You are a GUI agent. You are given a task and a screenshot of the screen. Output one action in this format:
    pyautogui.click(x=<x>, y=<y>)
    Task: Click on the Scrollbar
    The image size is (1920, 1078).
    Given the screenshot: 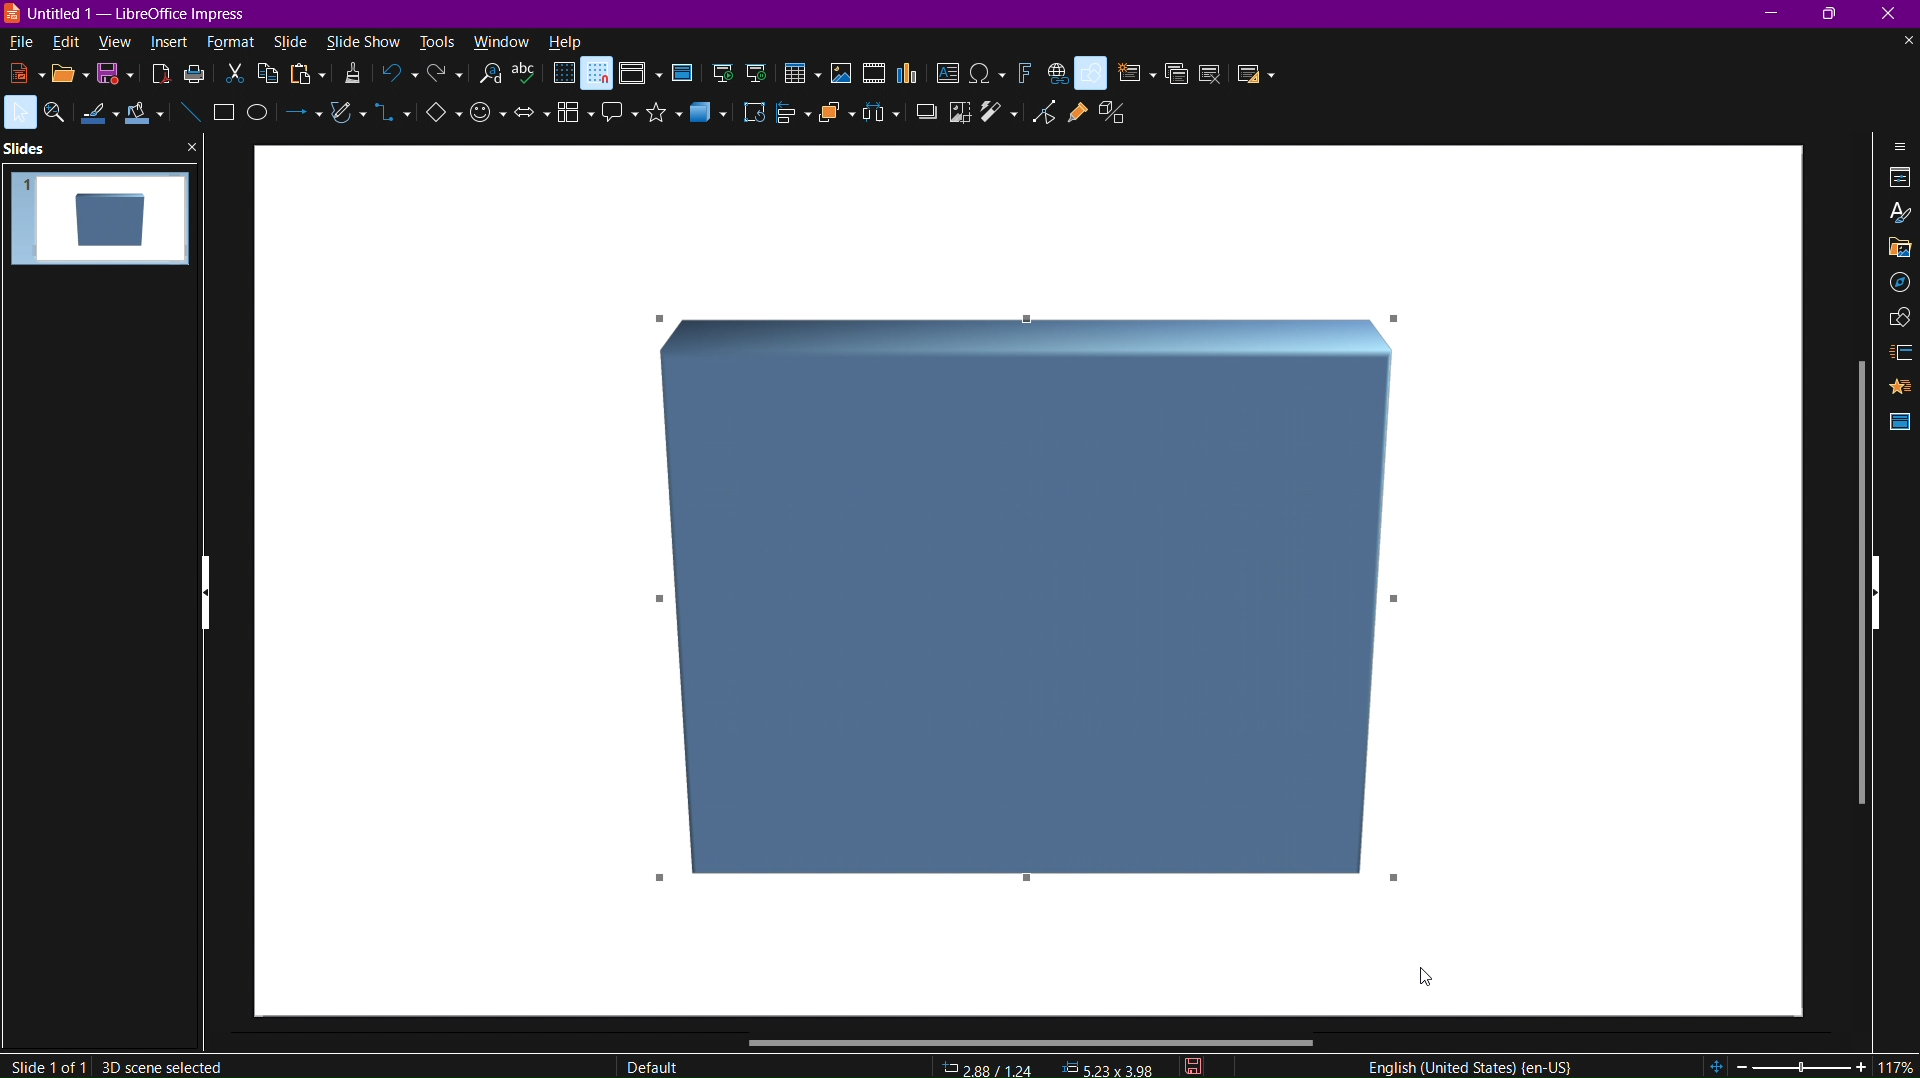 What is the action you would take?
    pyautogui.click(x=1033, y=1041)
    